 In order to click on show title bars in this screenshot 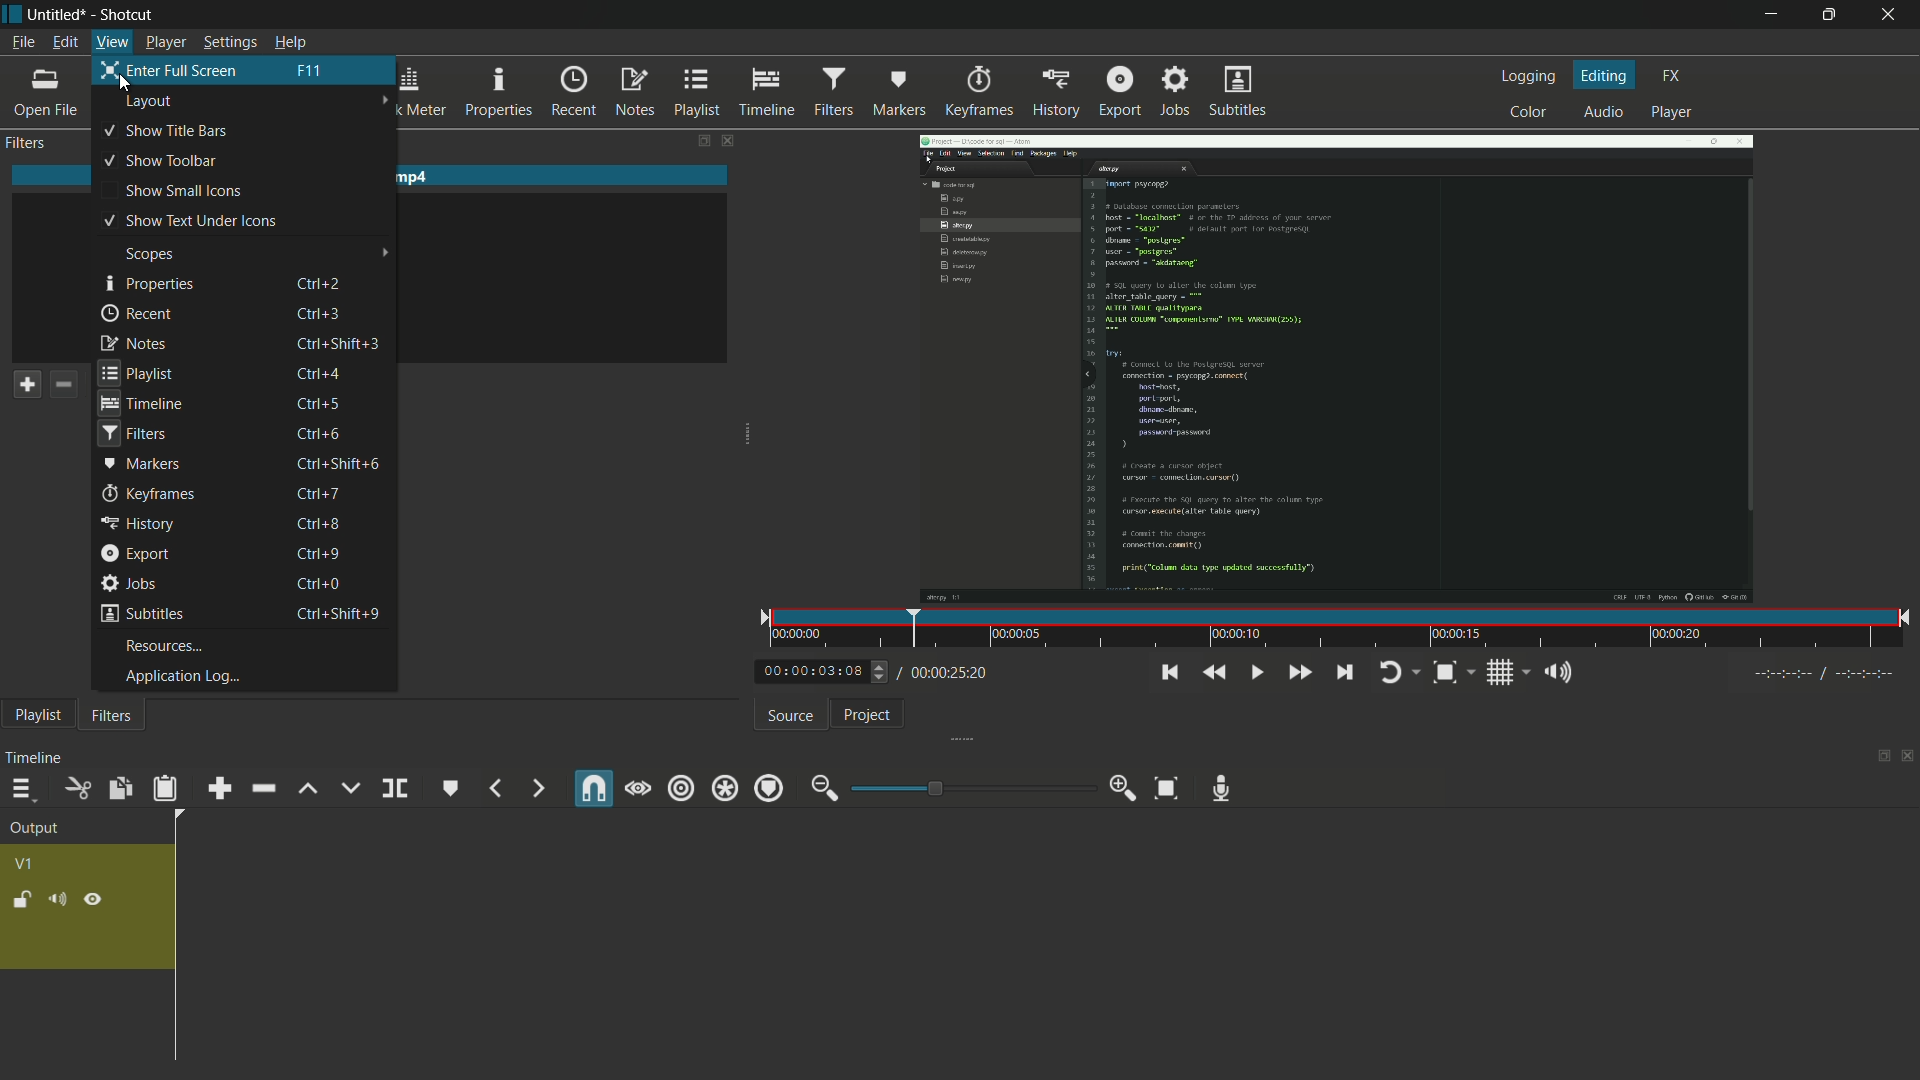, I will do `click(166, 130)`.